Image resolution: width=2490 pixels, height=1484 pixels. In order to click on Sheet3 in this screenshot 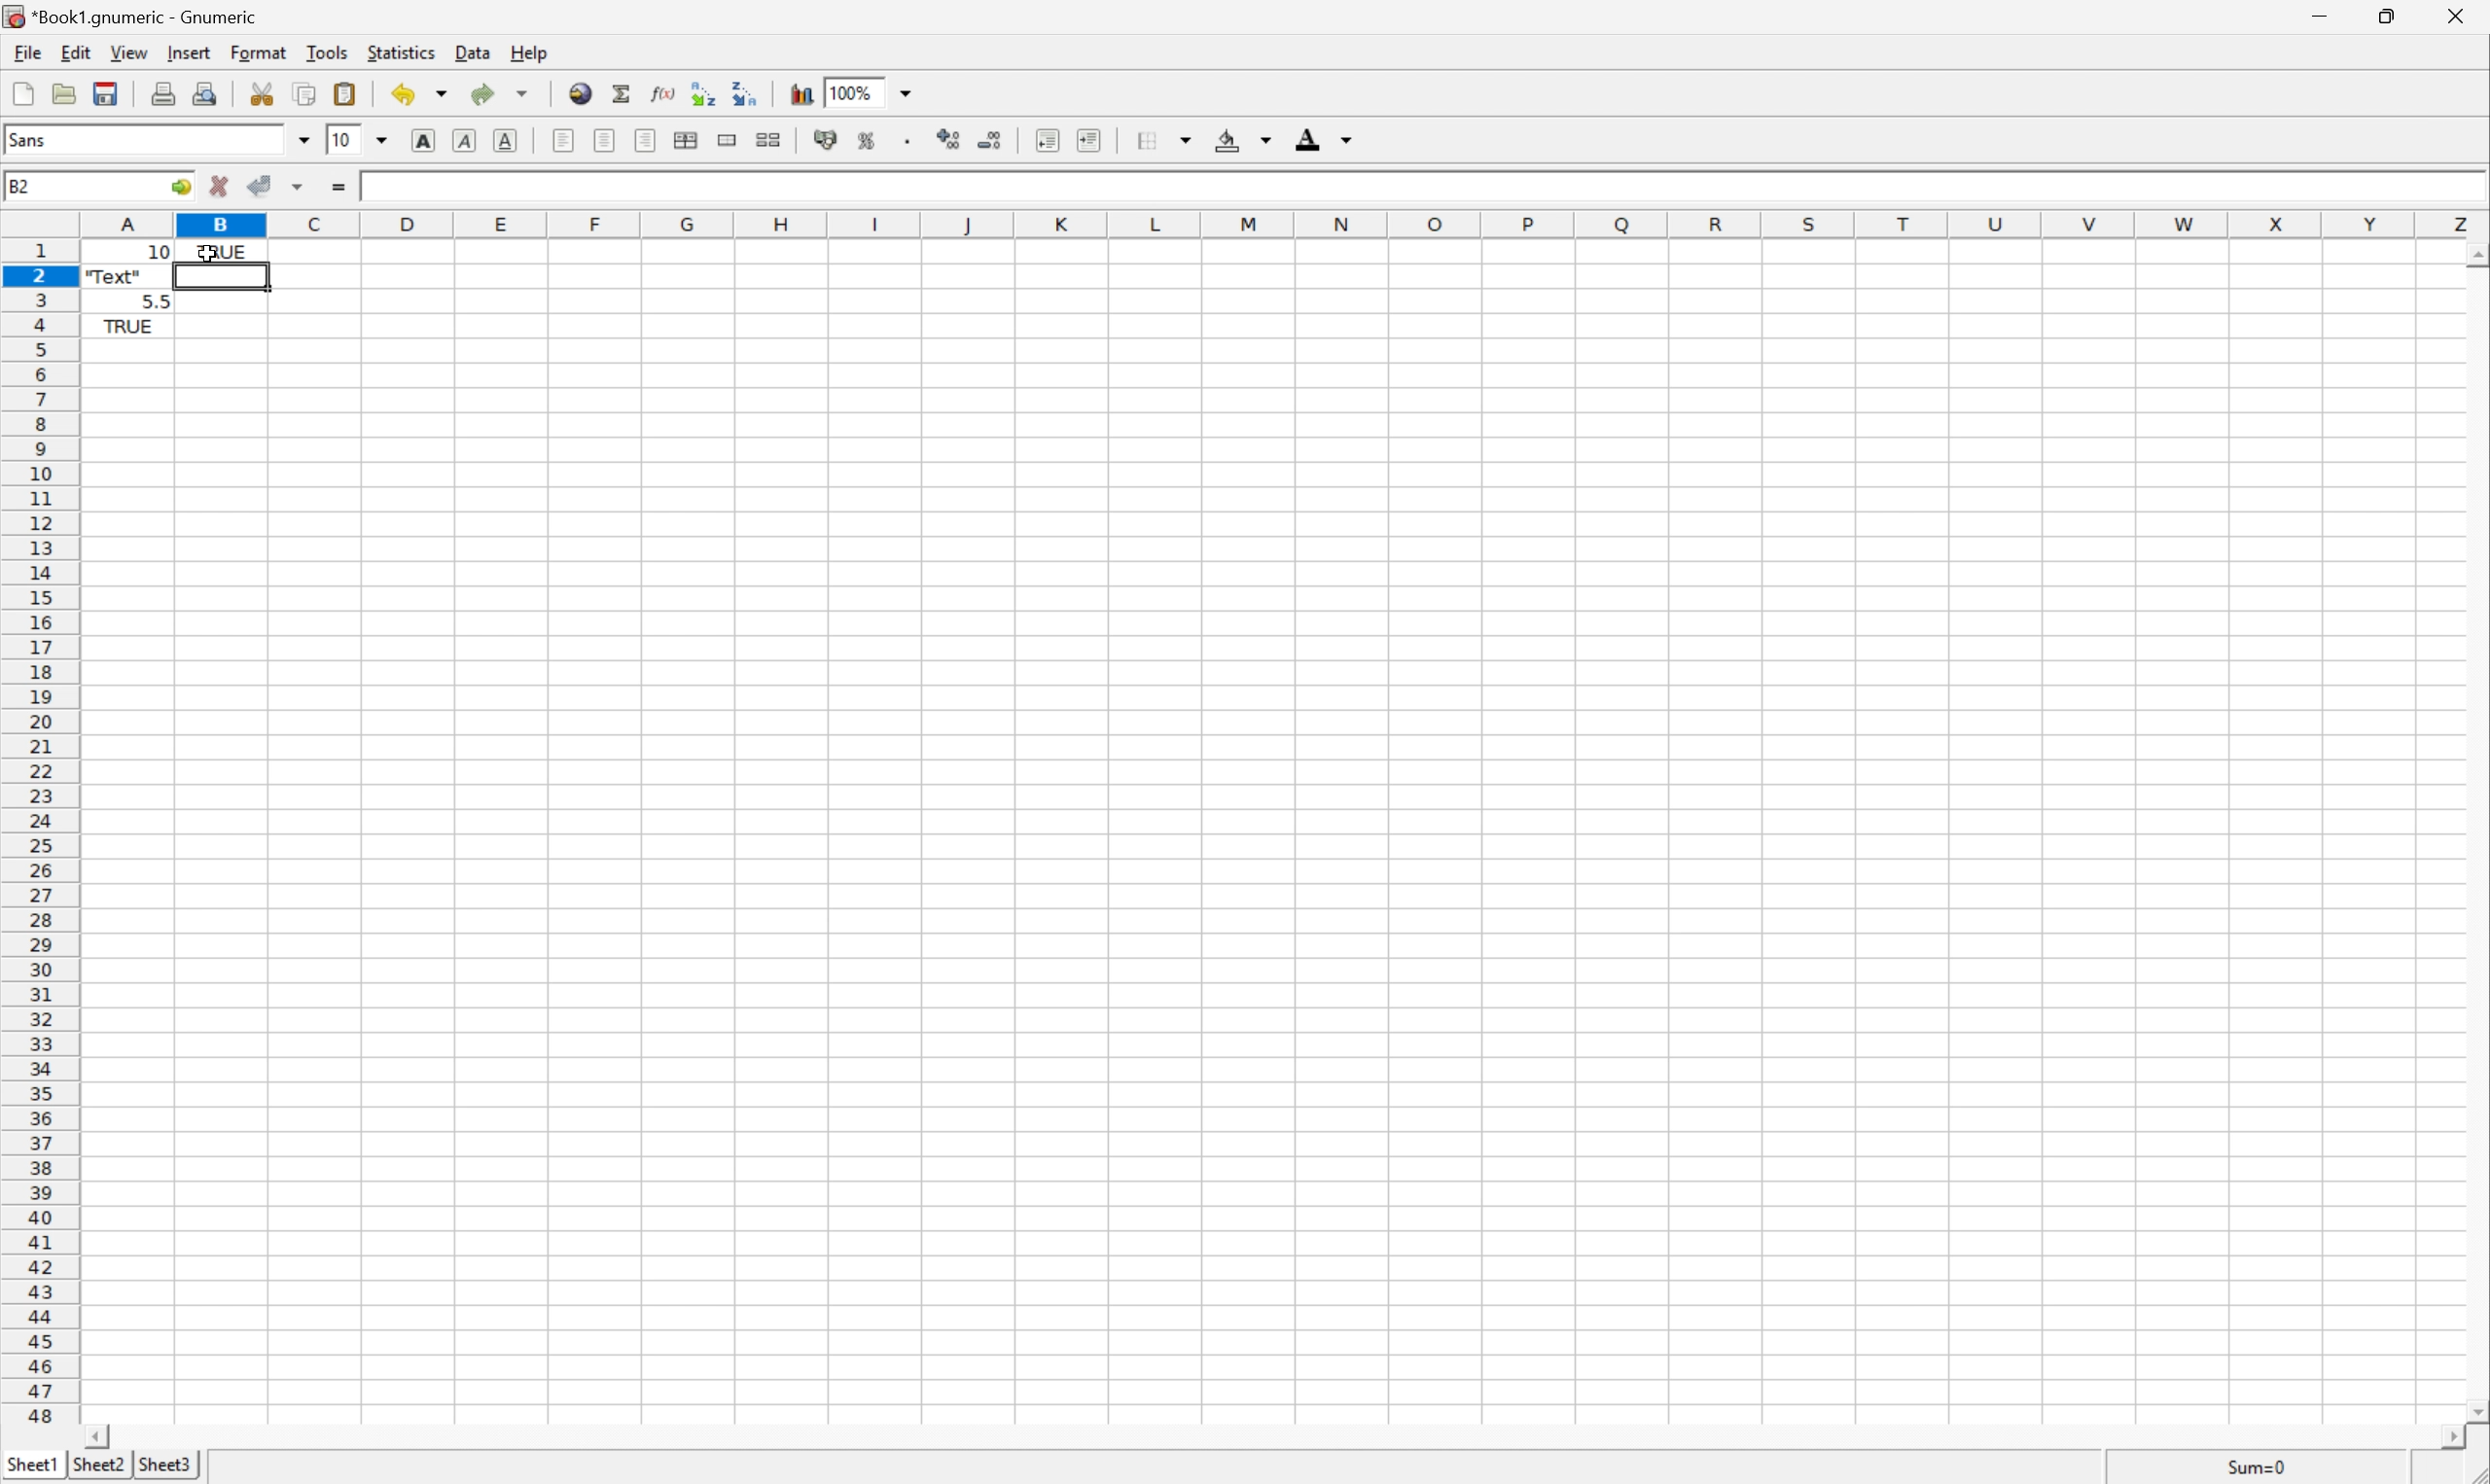, I will do `click(165, 1465)`.